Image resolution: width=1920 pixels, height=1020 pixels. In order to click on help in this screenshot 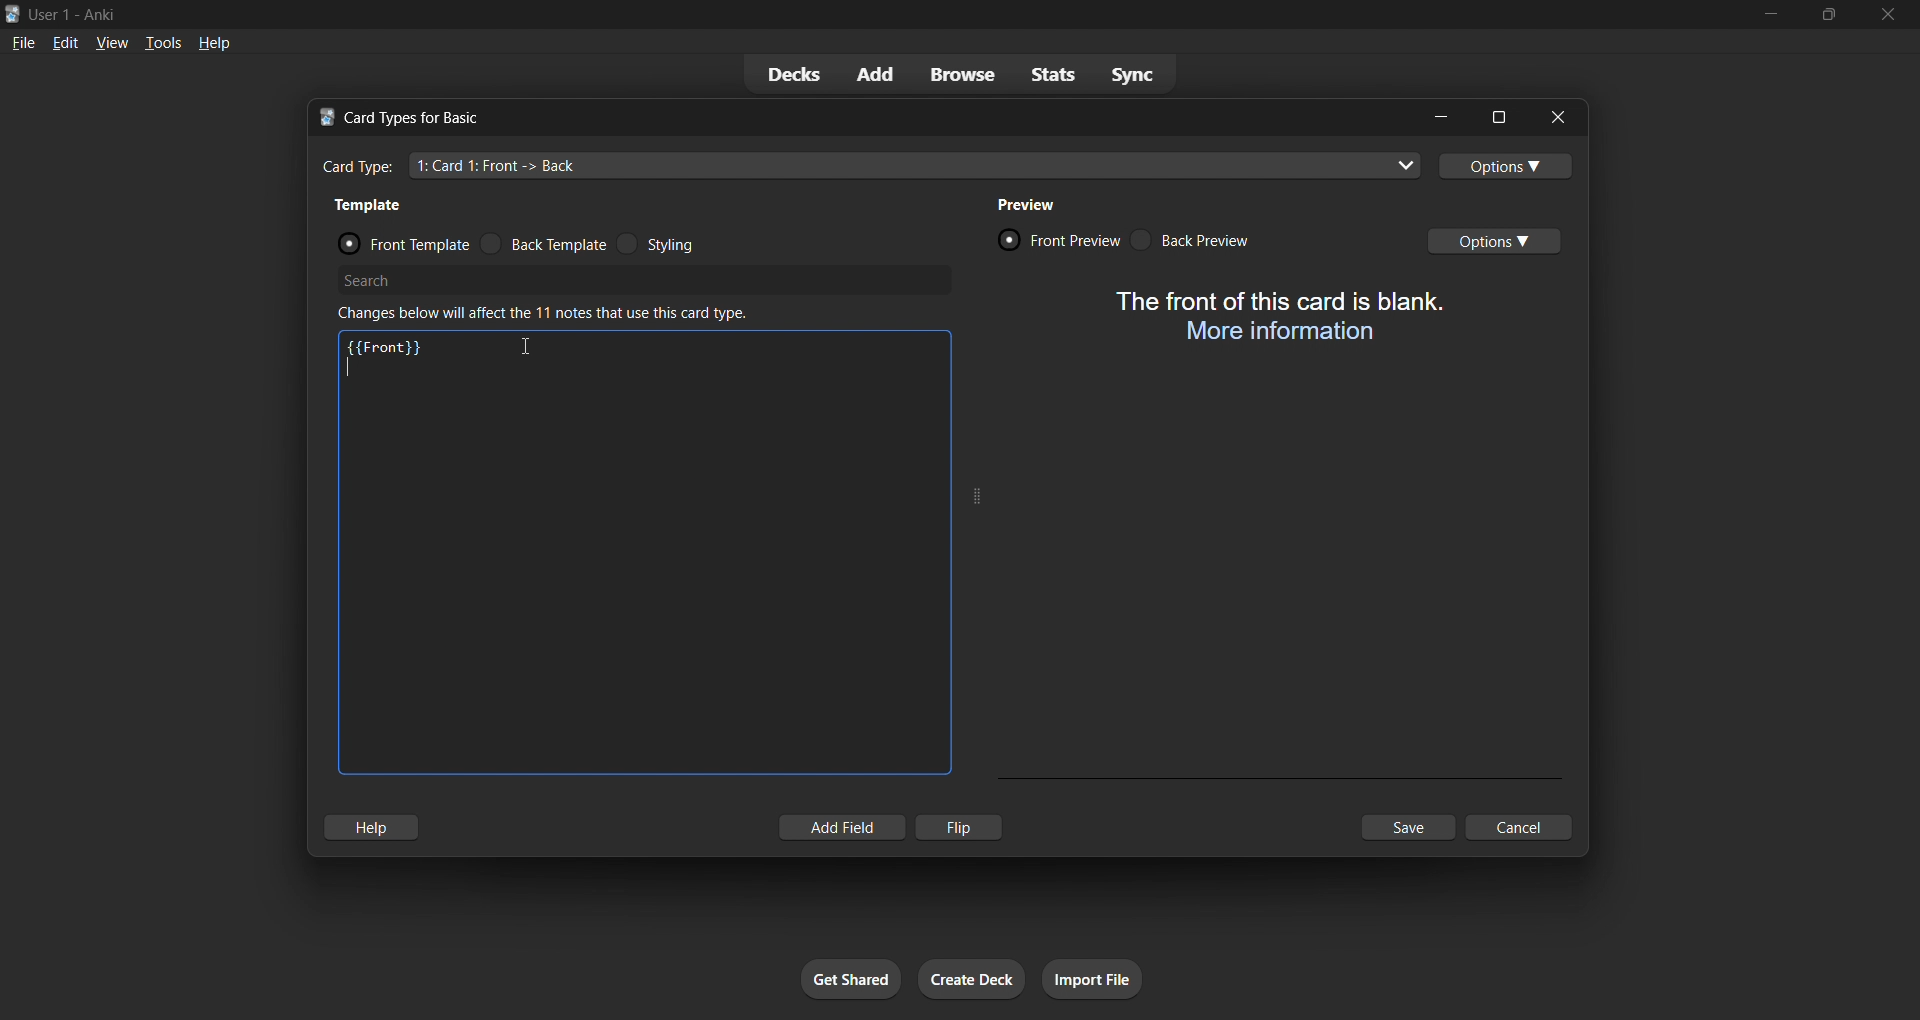, I will do `click(217, 44)`.